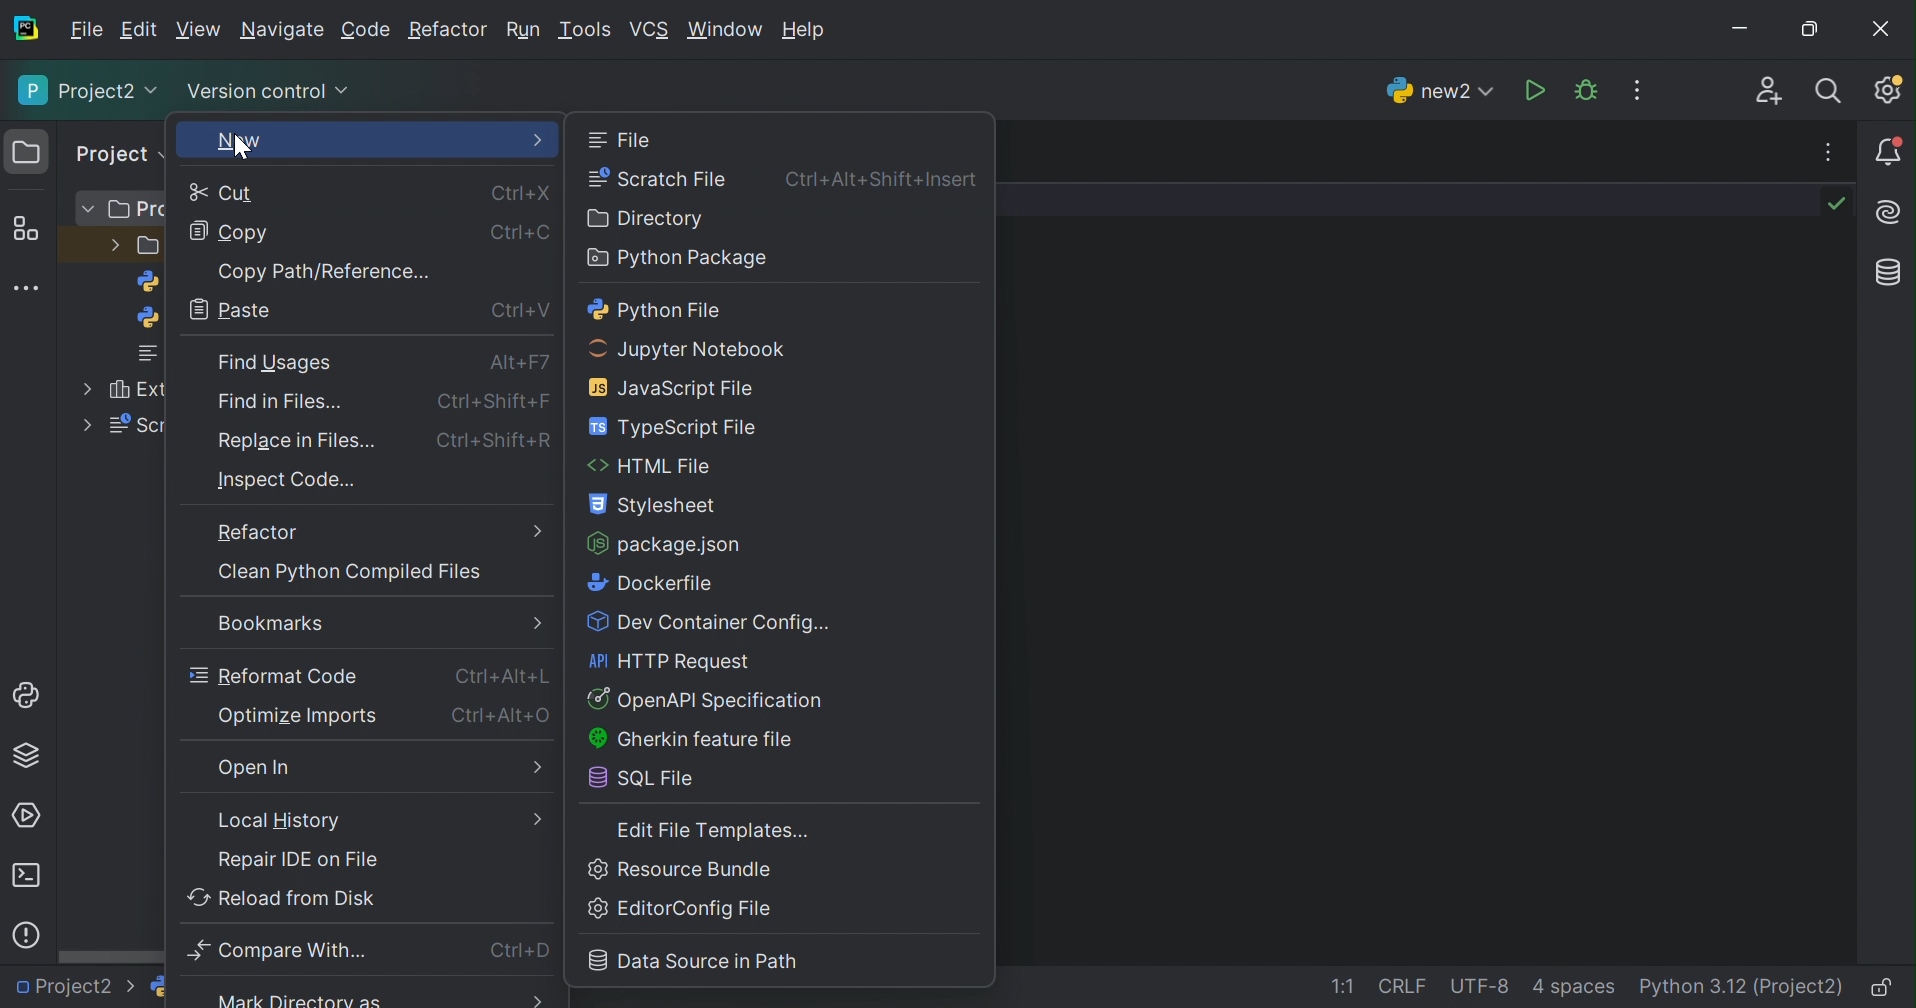 This screenshot has height=1008, width=1916. What do you see at coordinates (300, 860) in the screenshot?
I see `Repair IDE on File` at bounding box center [300, 860].